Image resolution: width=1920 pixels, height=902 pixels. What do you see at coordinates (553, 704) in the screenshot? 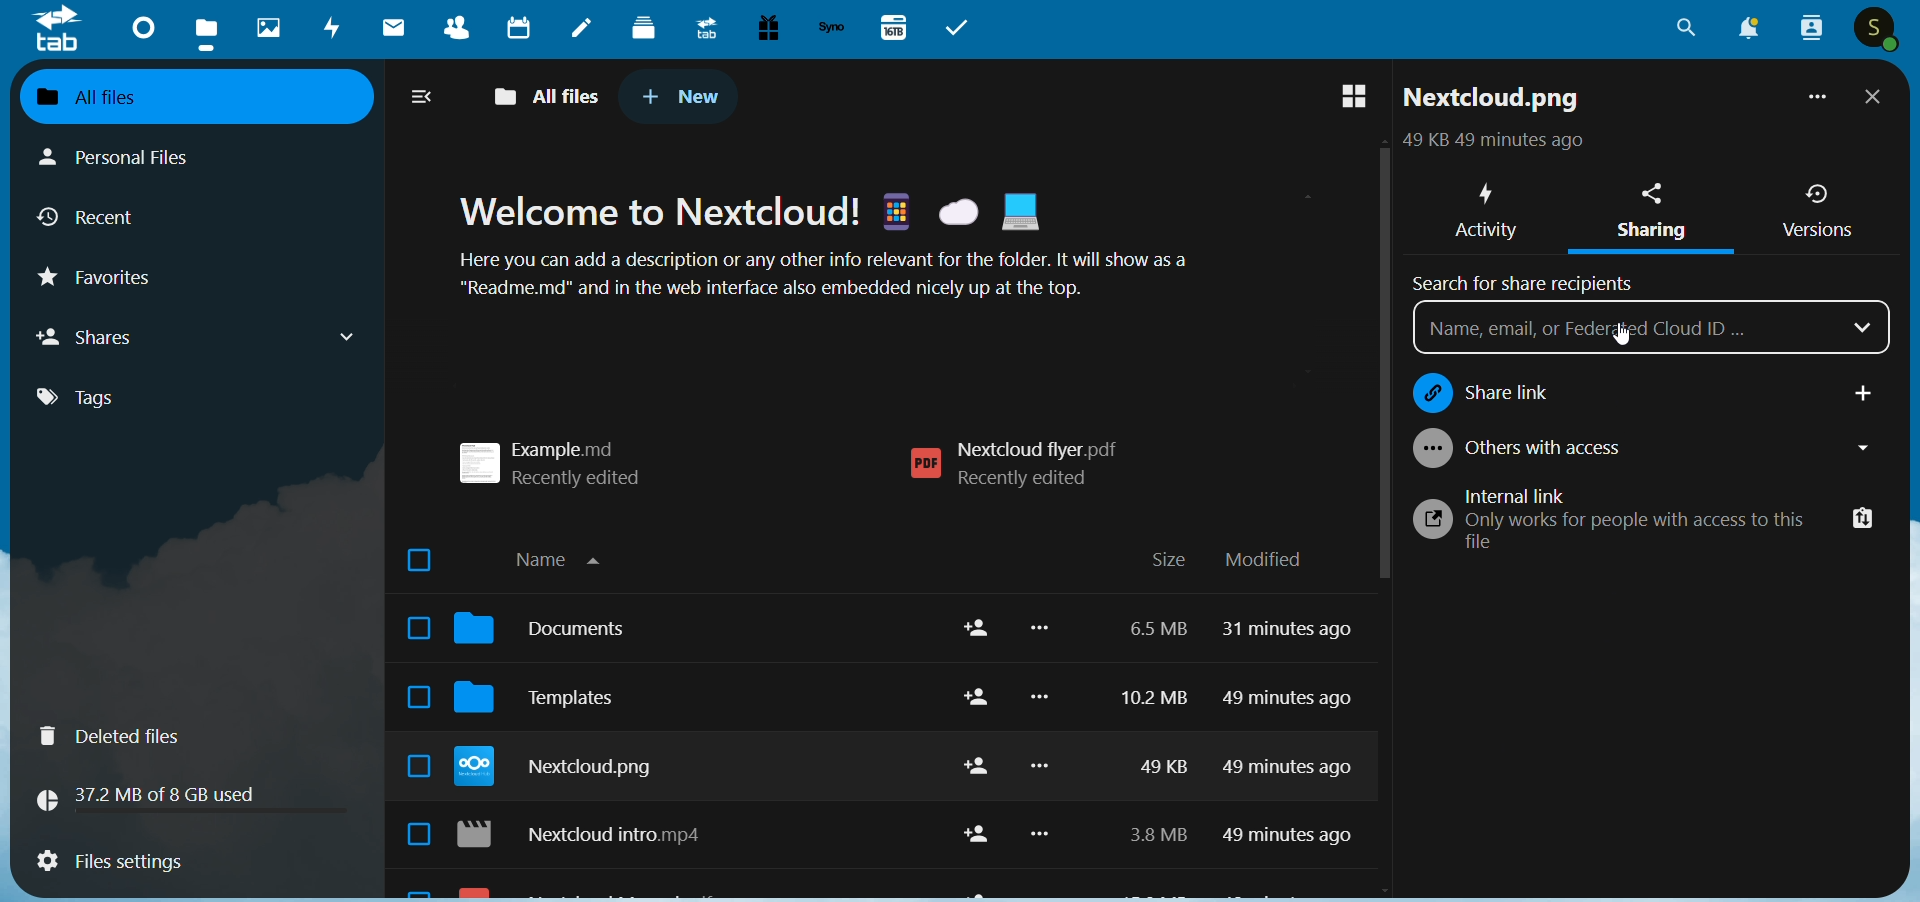
I see `templates` at bounding box center [553, 704].